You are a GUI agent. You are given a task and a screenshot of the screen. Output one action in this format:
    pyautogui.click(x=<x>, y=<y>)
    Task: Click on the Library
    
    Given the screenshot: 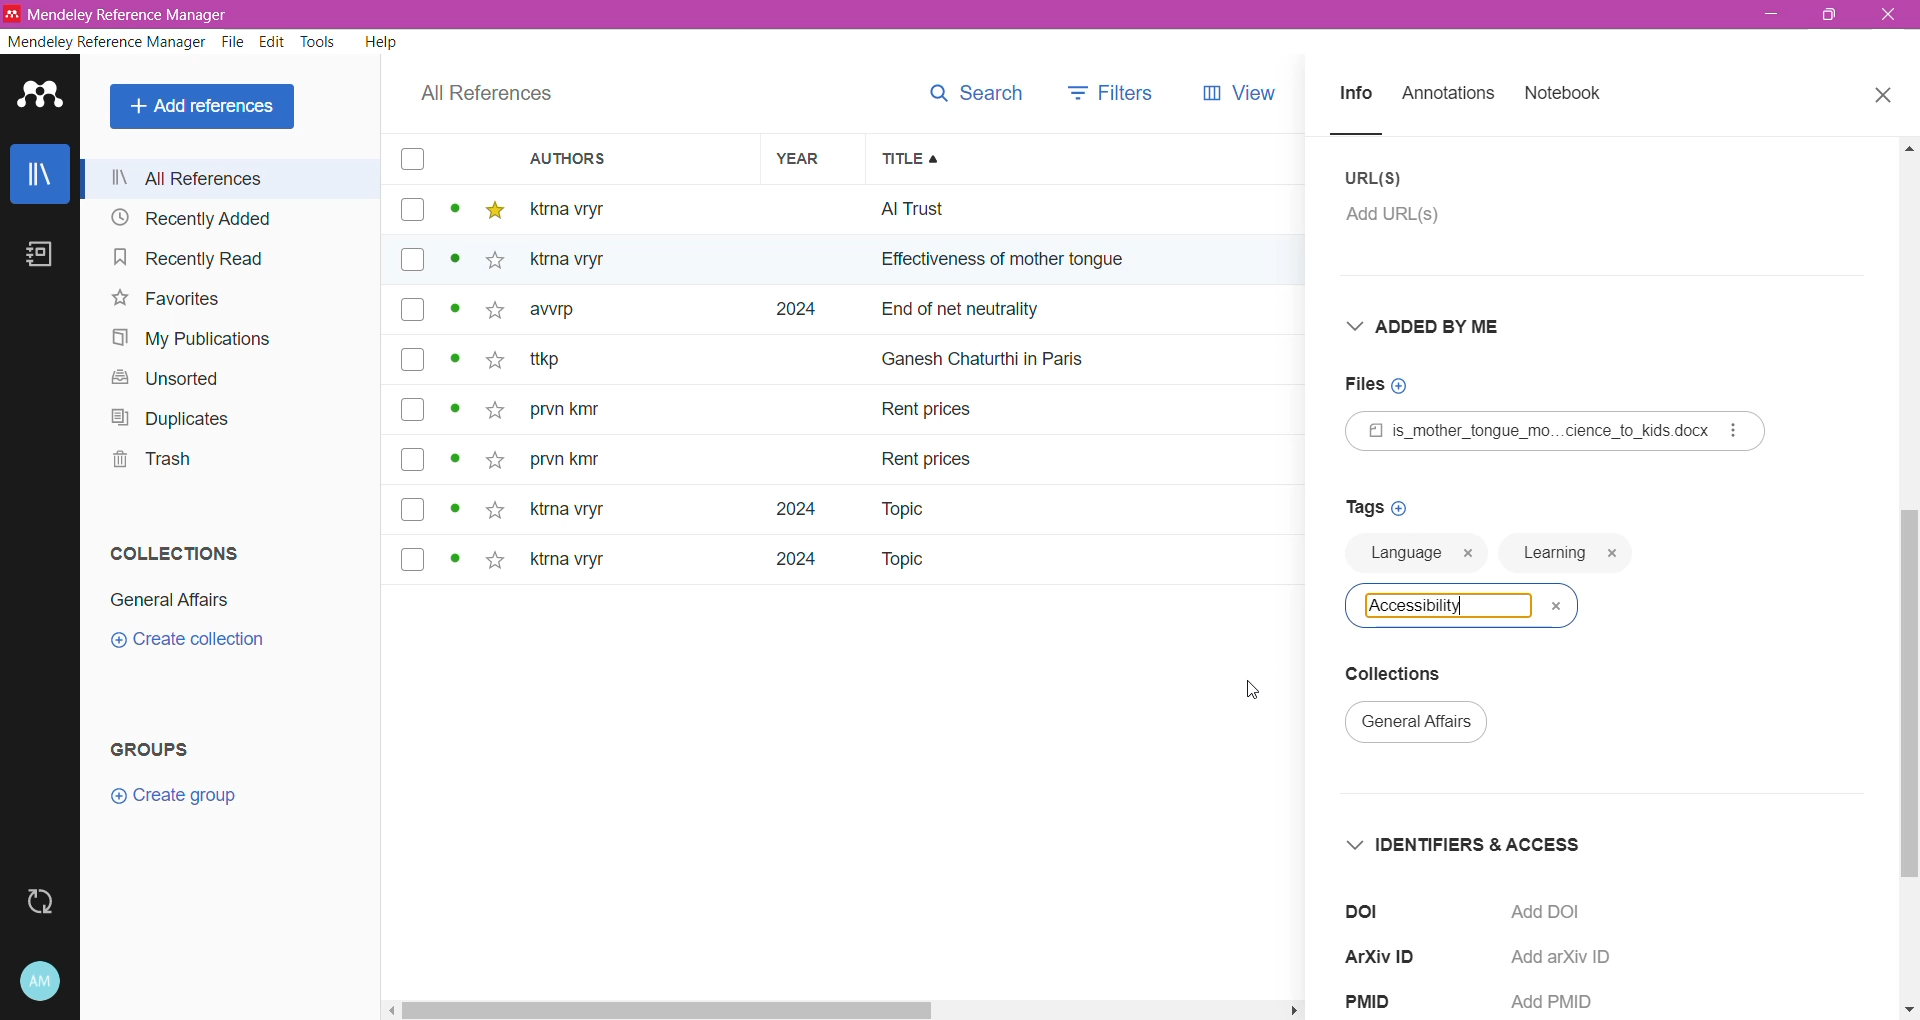 What is the action you would take?
    pyautogui.click(x=39, y=173)
    